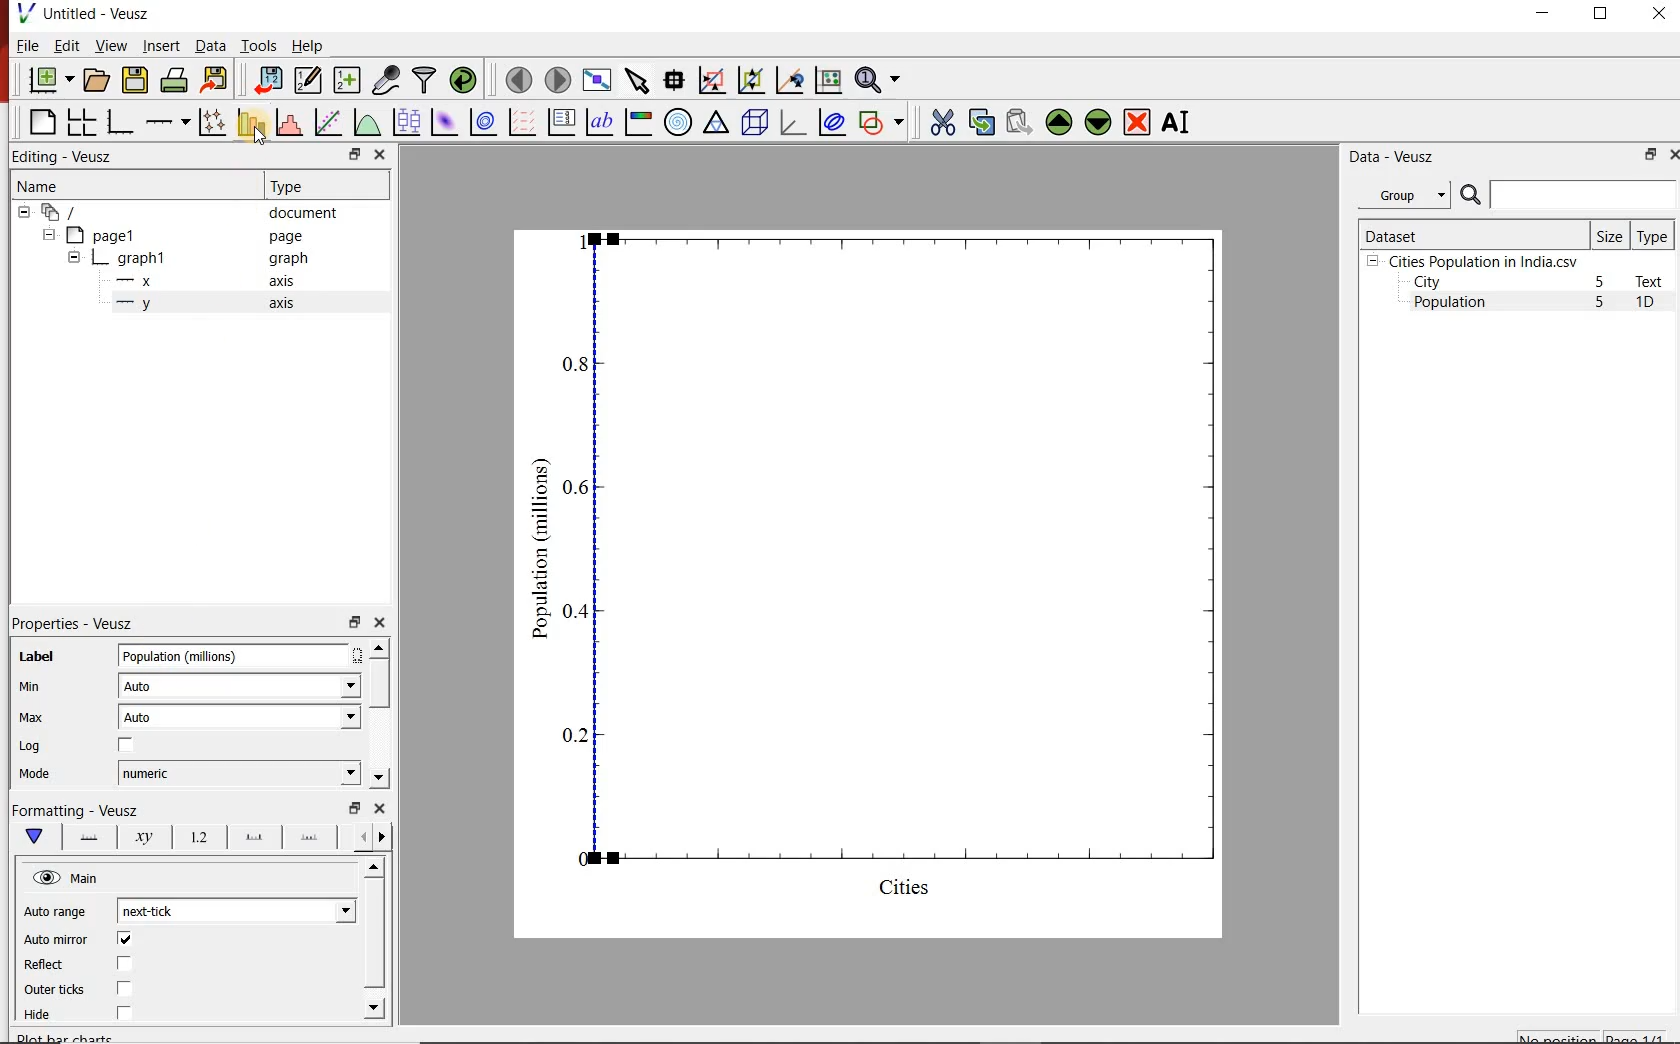 The height and width of the screenshot is (1044, 1680). Describe the element at coordinates (88, 840) in the screenshot. I see `Axis line` at that location.